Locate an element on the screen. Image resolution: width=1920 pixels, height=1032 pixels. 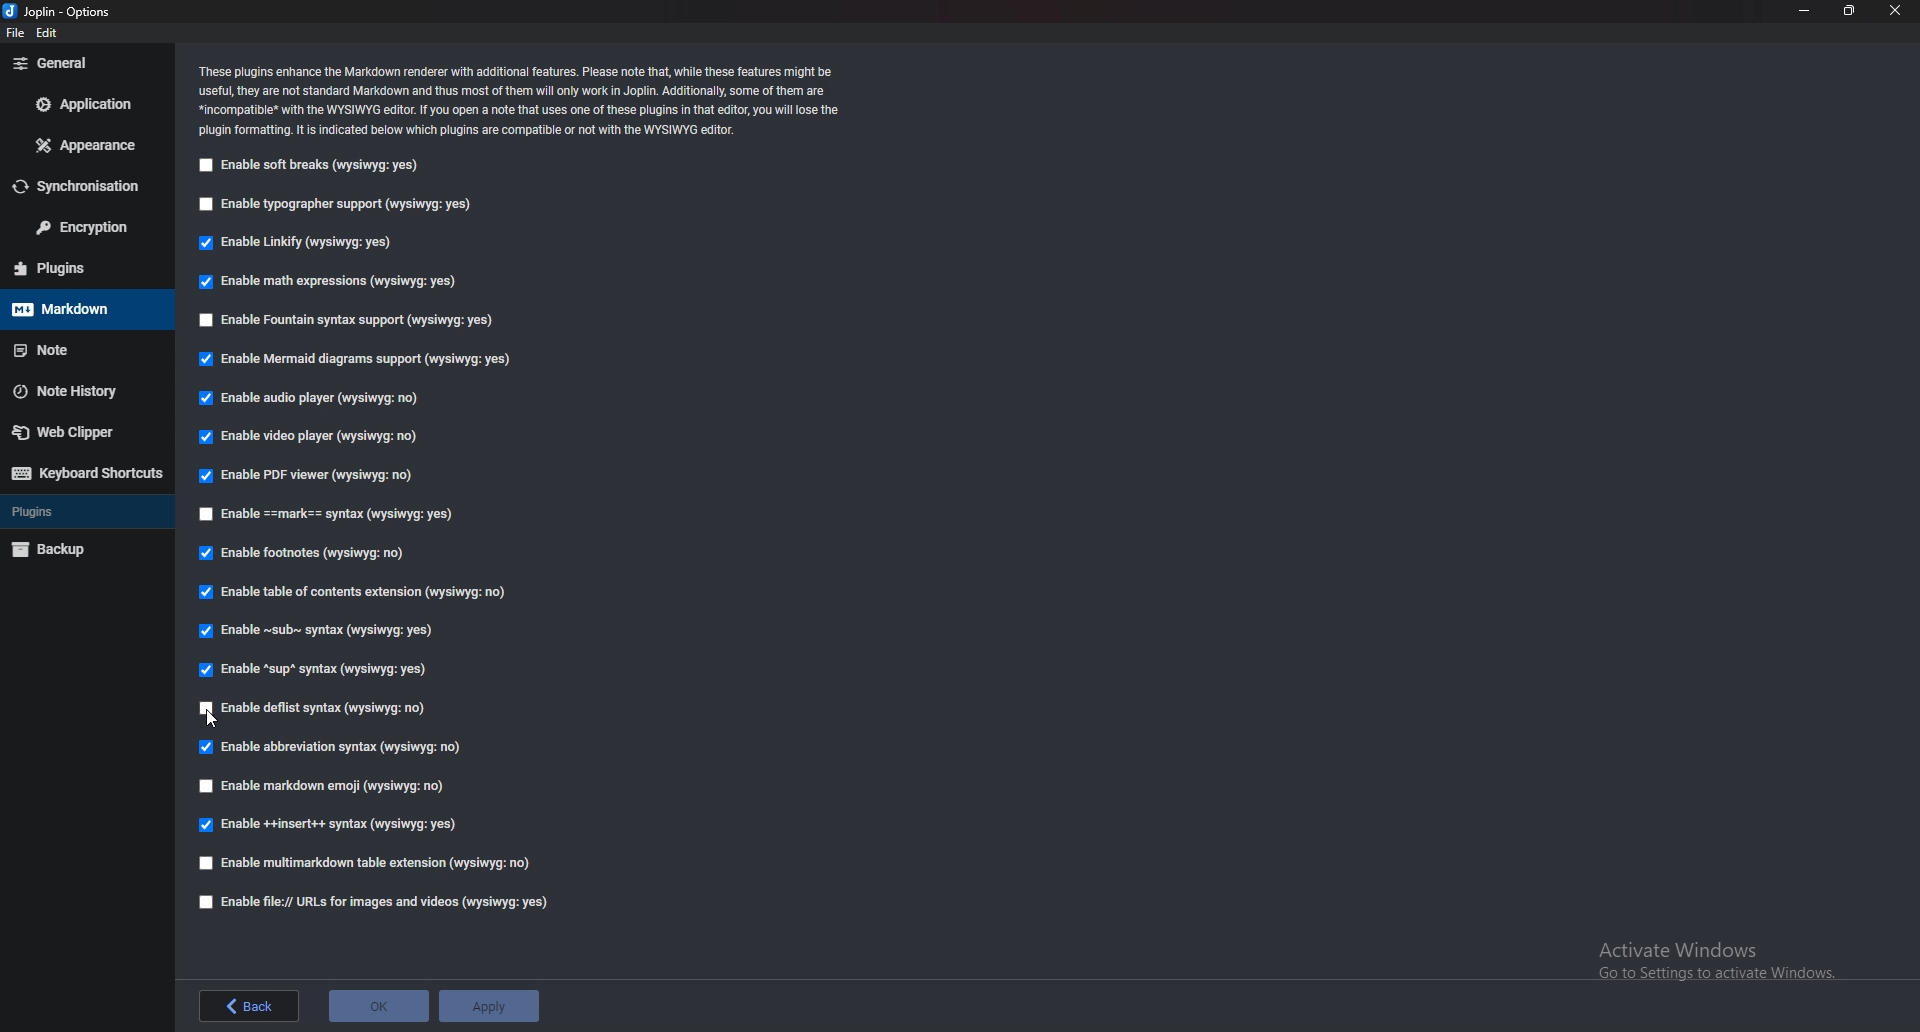
plugins is located at coordinates (85, 511).